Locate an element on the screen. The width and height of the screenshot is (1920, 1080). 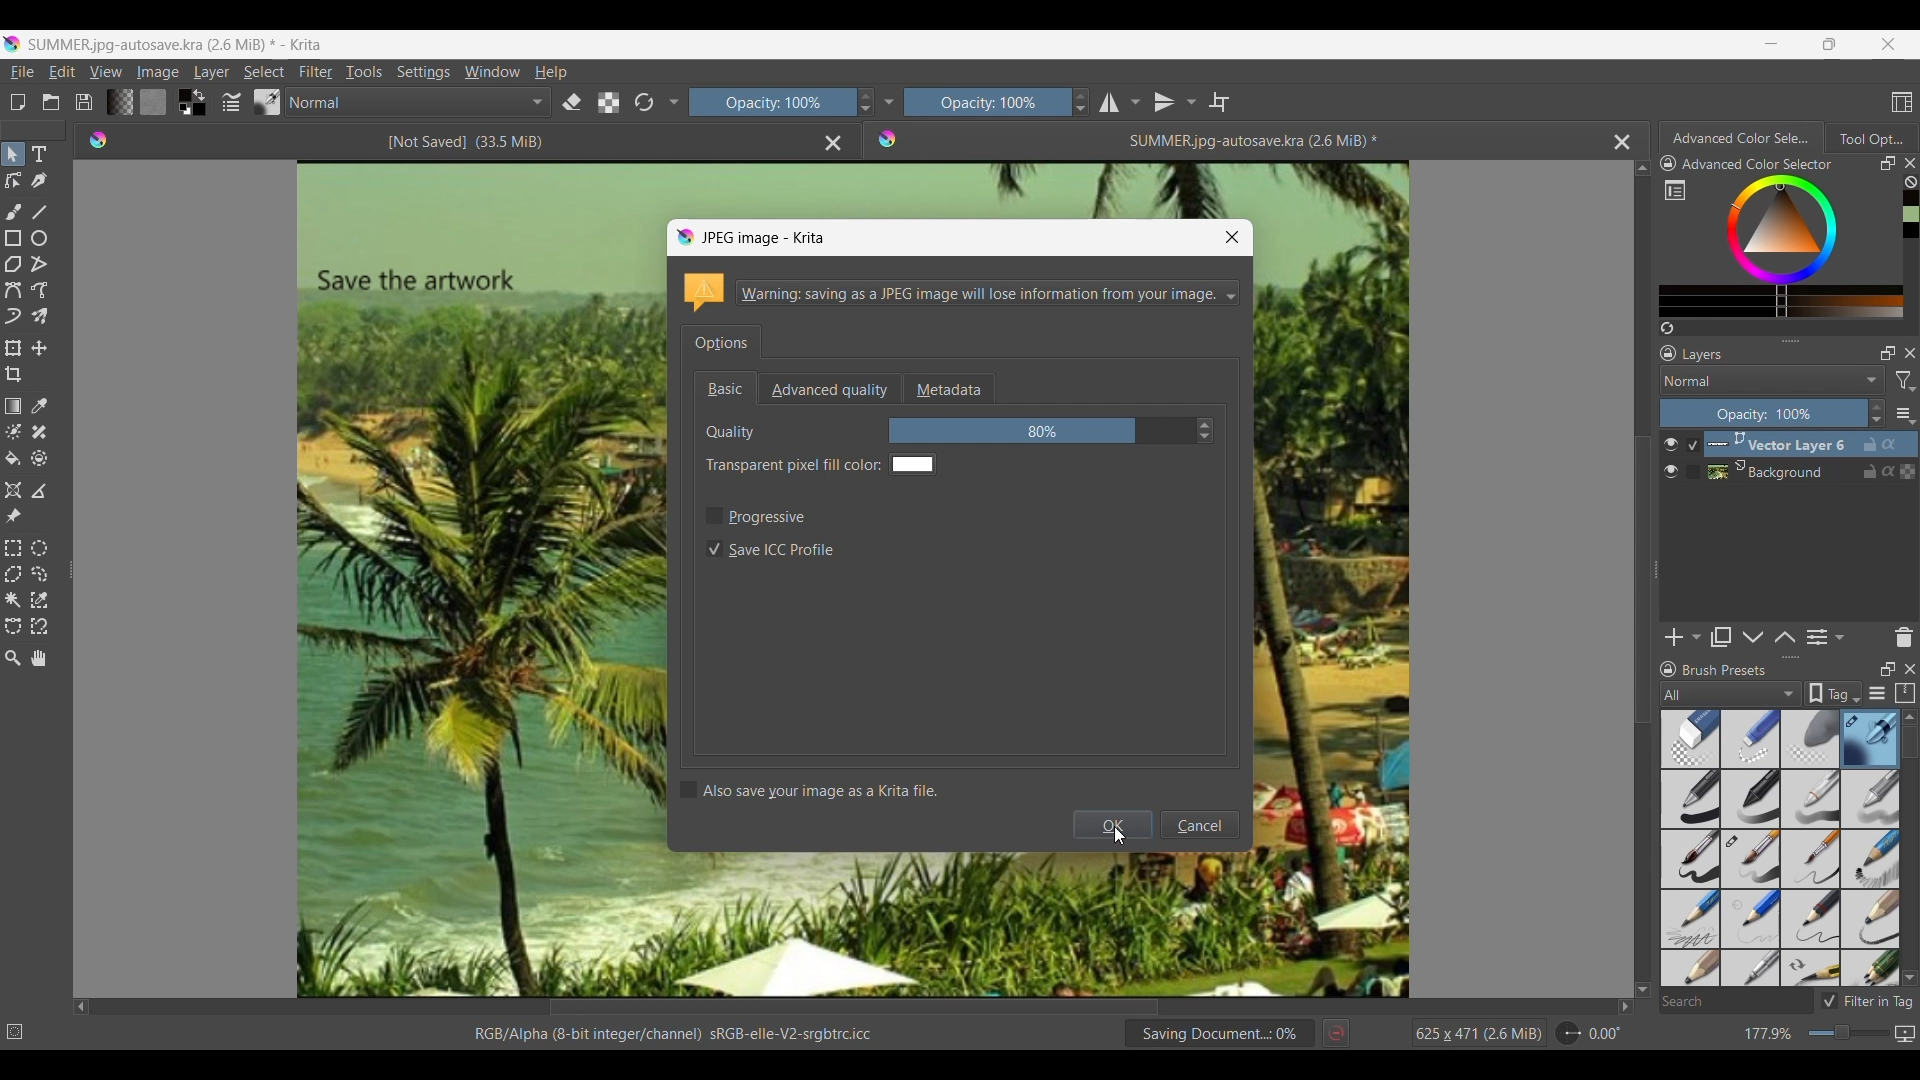
Window is located at coordinates (492, 71).